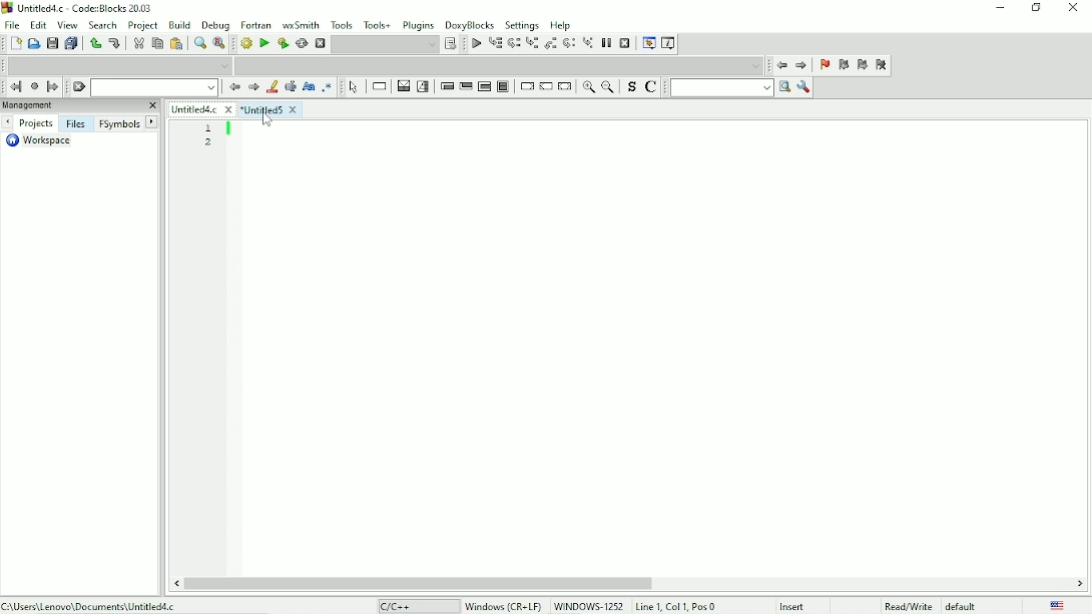 This screenshot has width=1092, height=614. I want to click on Search, so click(103, 26).